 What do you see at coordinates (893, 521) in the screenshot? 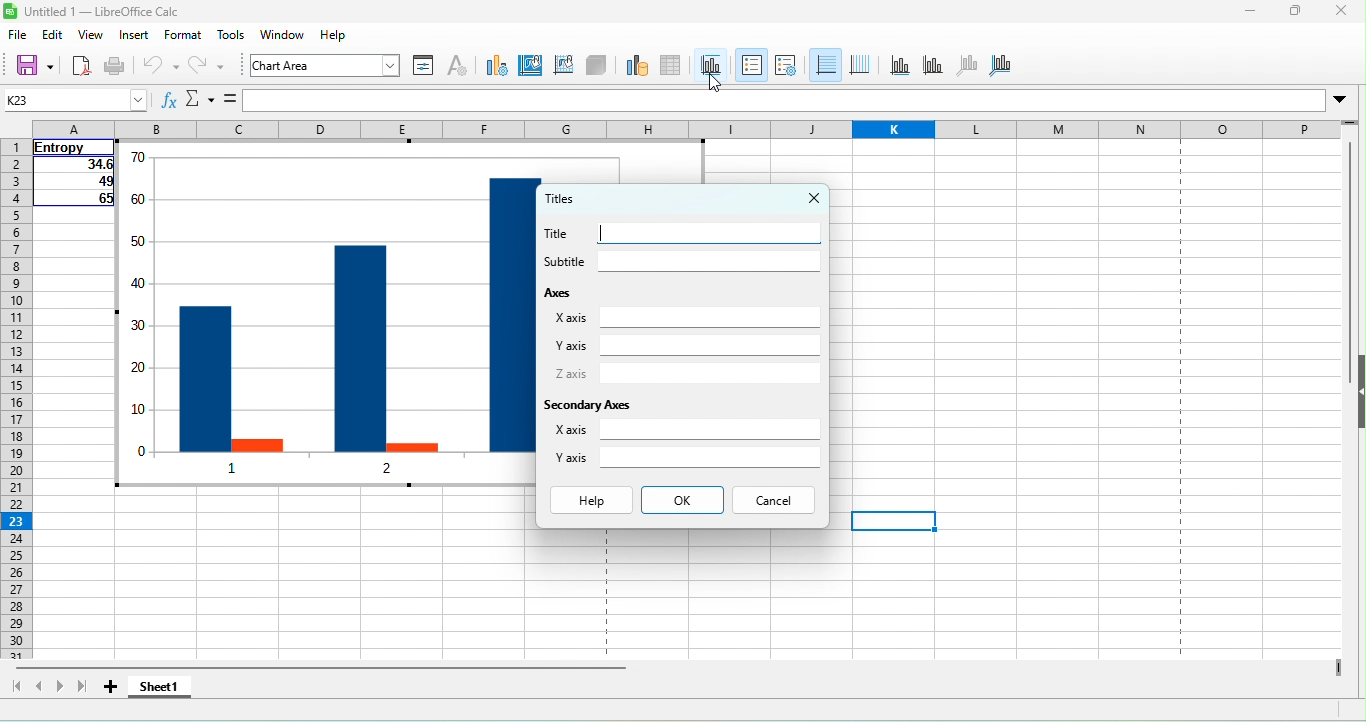
I see `selected cell` at bounding box center [893, 521].